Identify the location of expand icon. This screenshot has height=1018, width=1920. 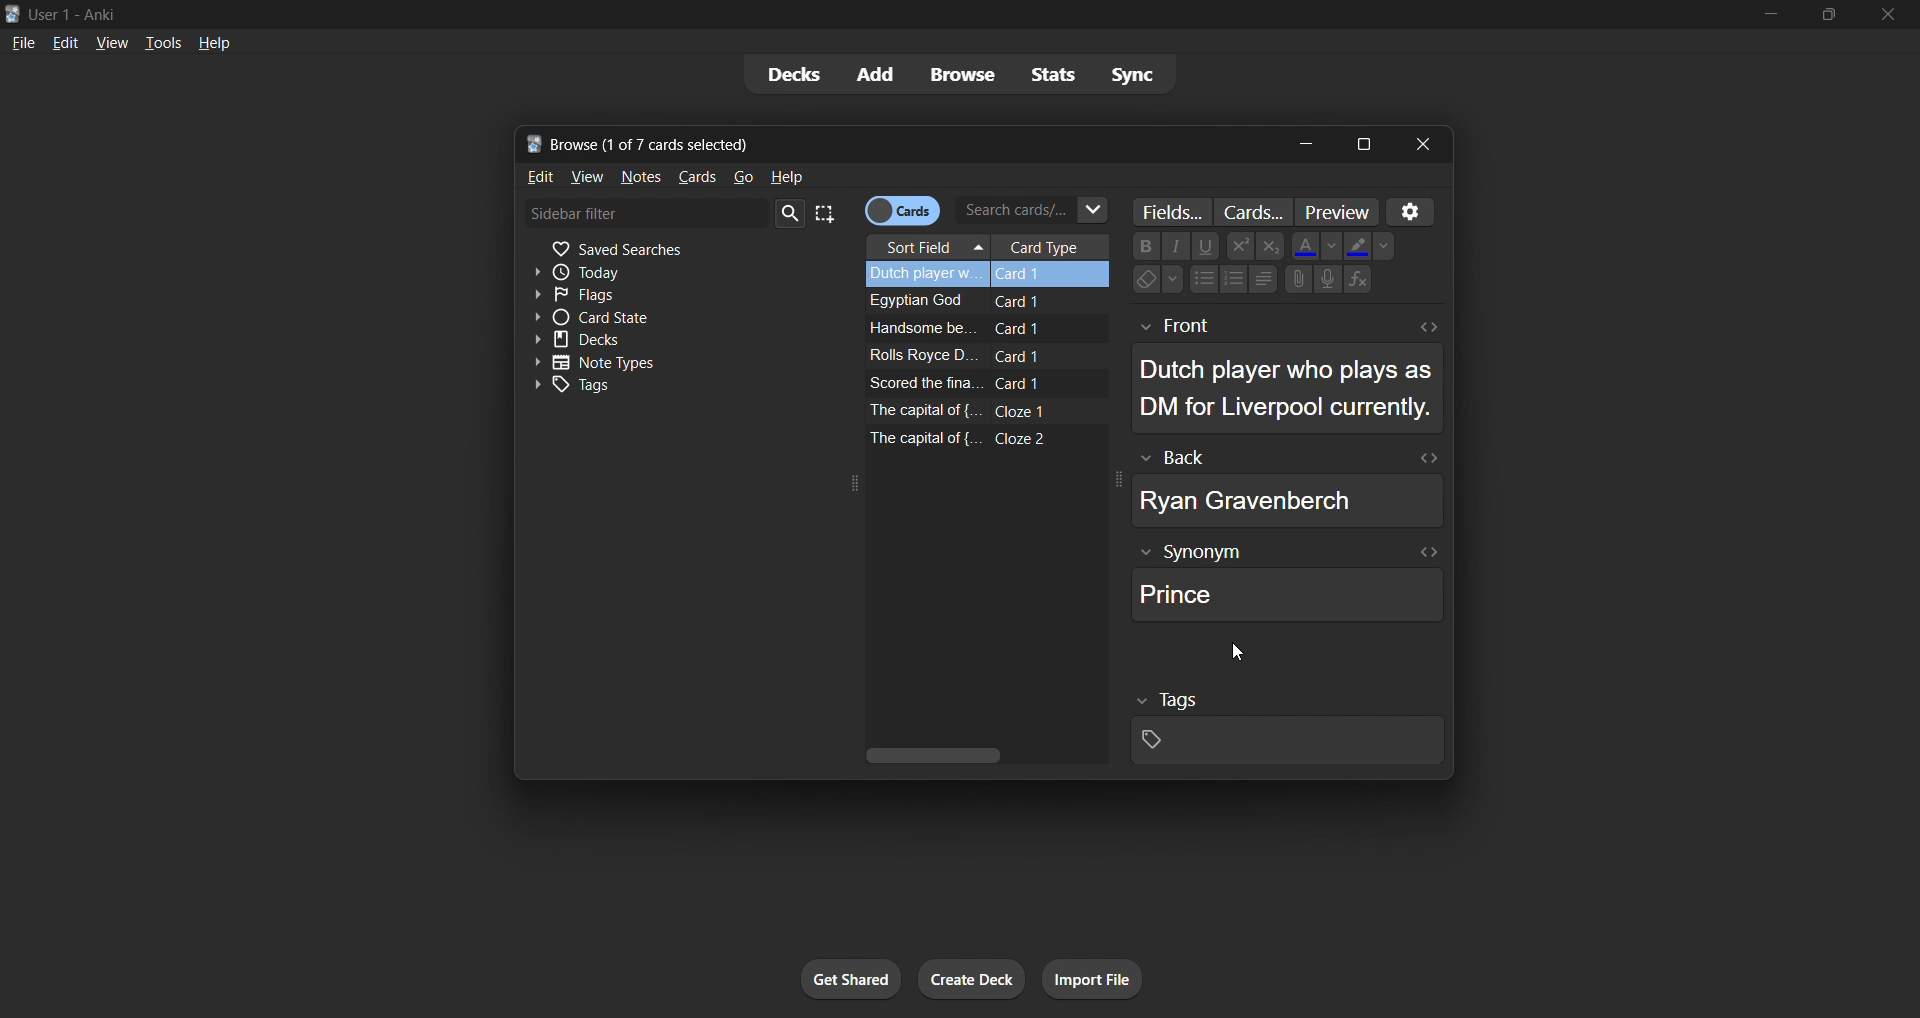
(850, 483).